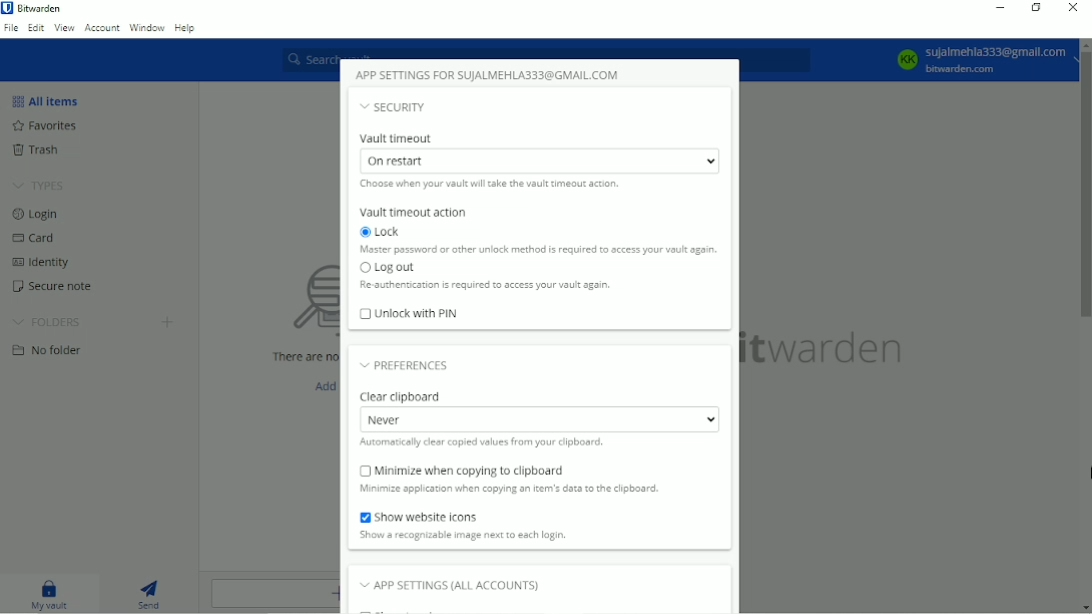 This screenshot has width=1092, height=614. Describe the element at coordinates (49, 349) in the screenshot. I see `No folder` at that location.